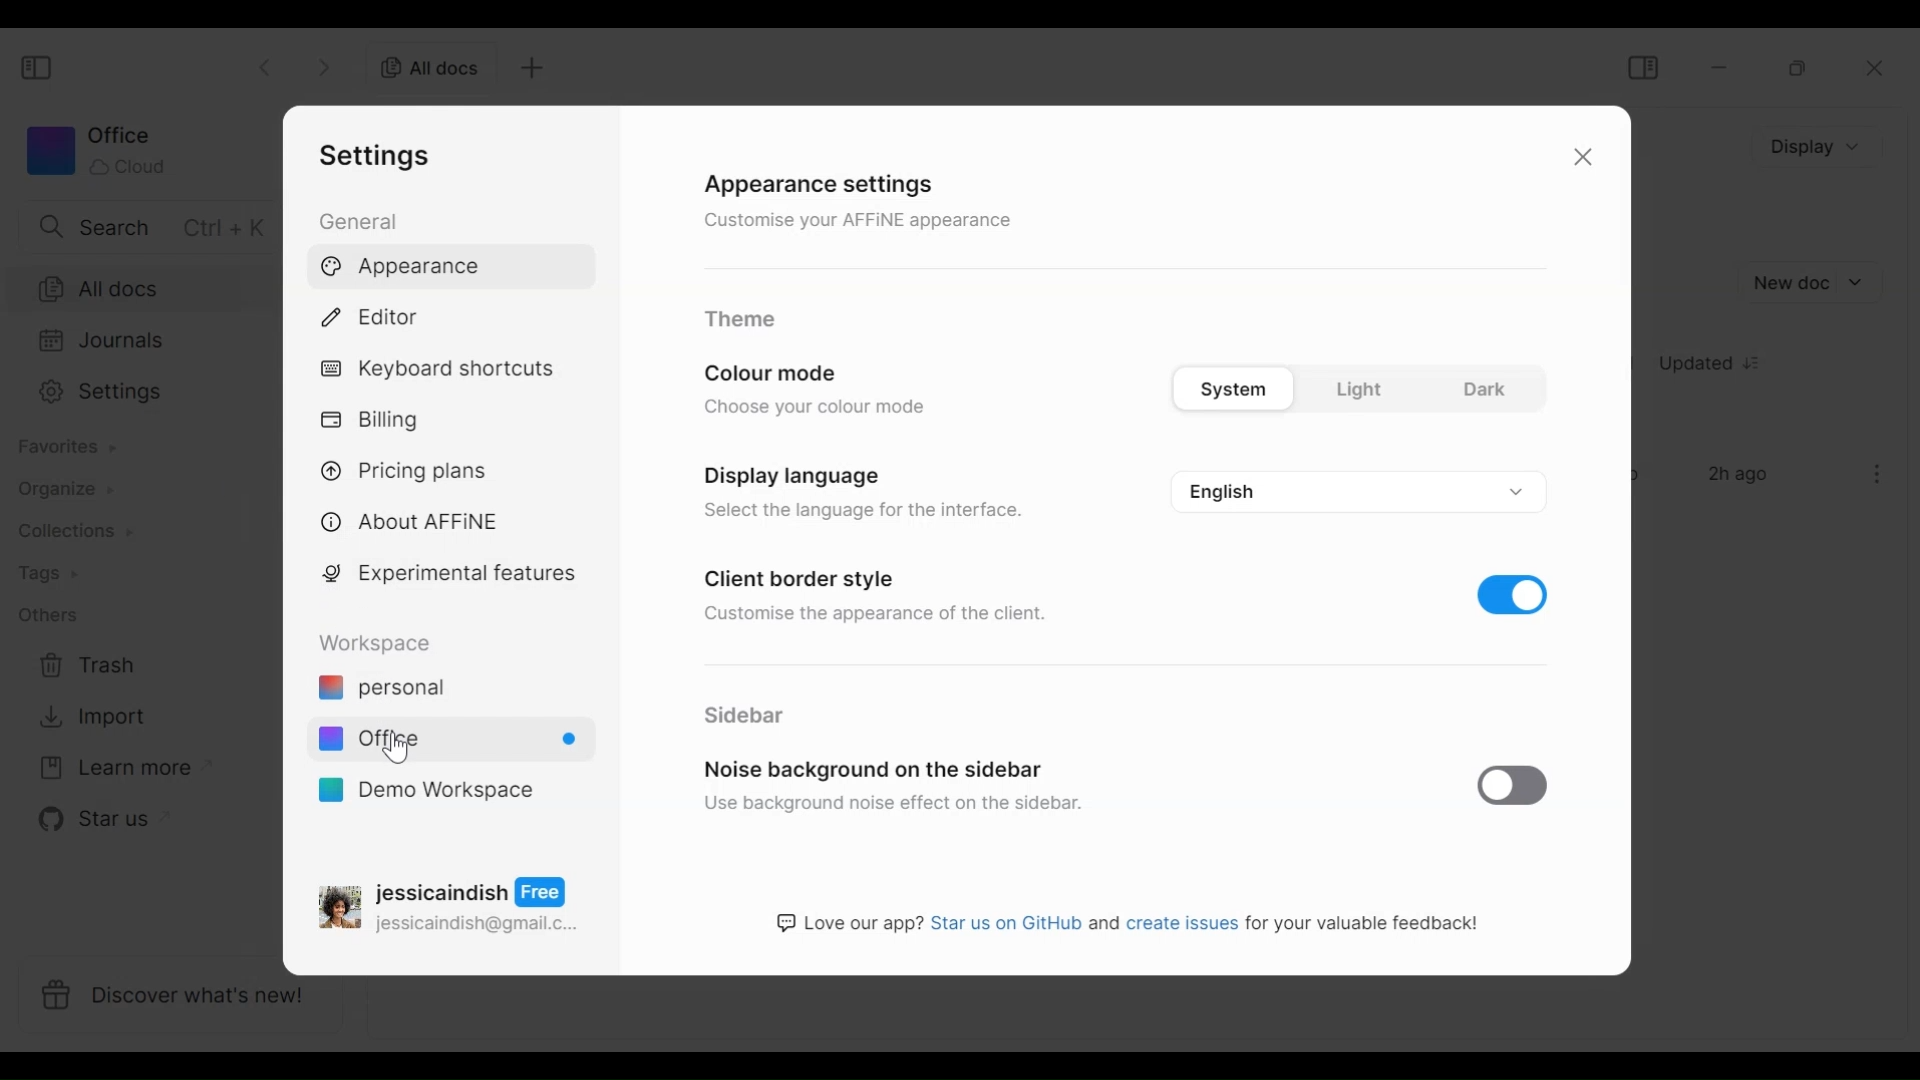  What do you see at coordinates (453, 577) in the screenshot?
I see `Experimental features` at bounding box center [453, 577].